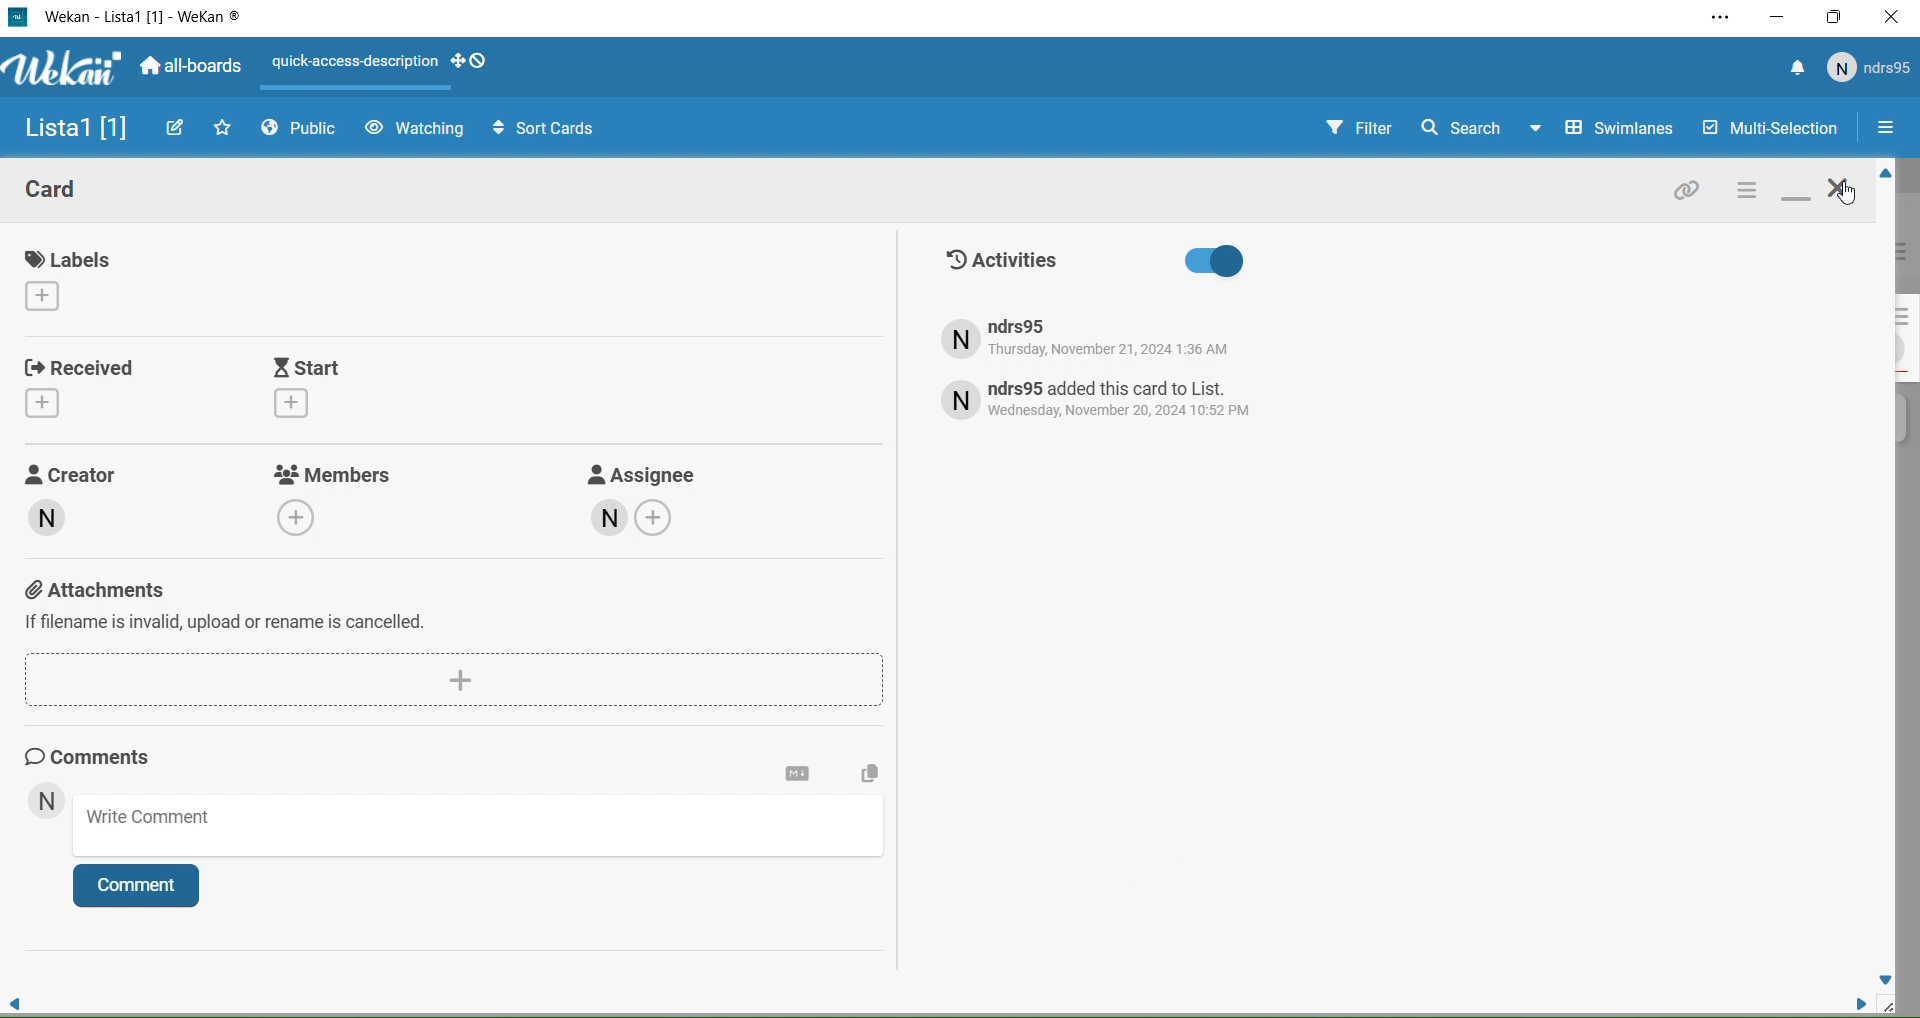 This screenshot has height=1018, width=1920. Describe the element at coordinates (1886, 978) in the screenshot. I see `move down` at that location.